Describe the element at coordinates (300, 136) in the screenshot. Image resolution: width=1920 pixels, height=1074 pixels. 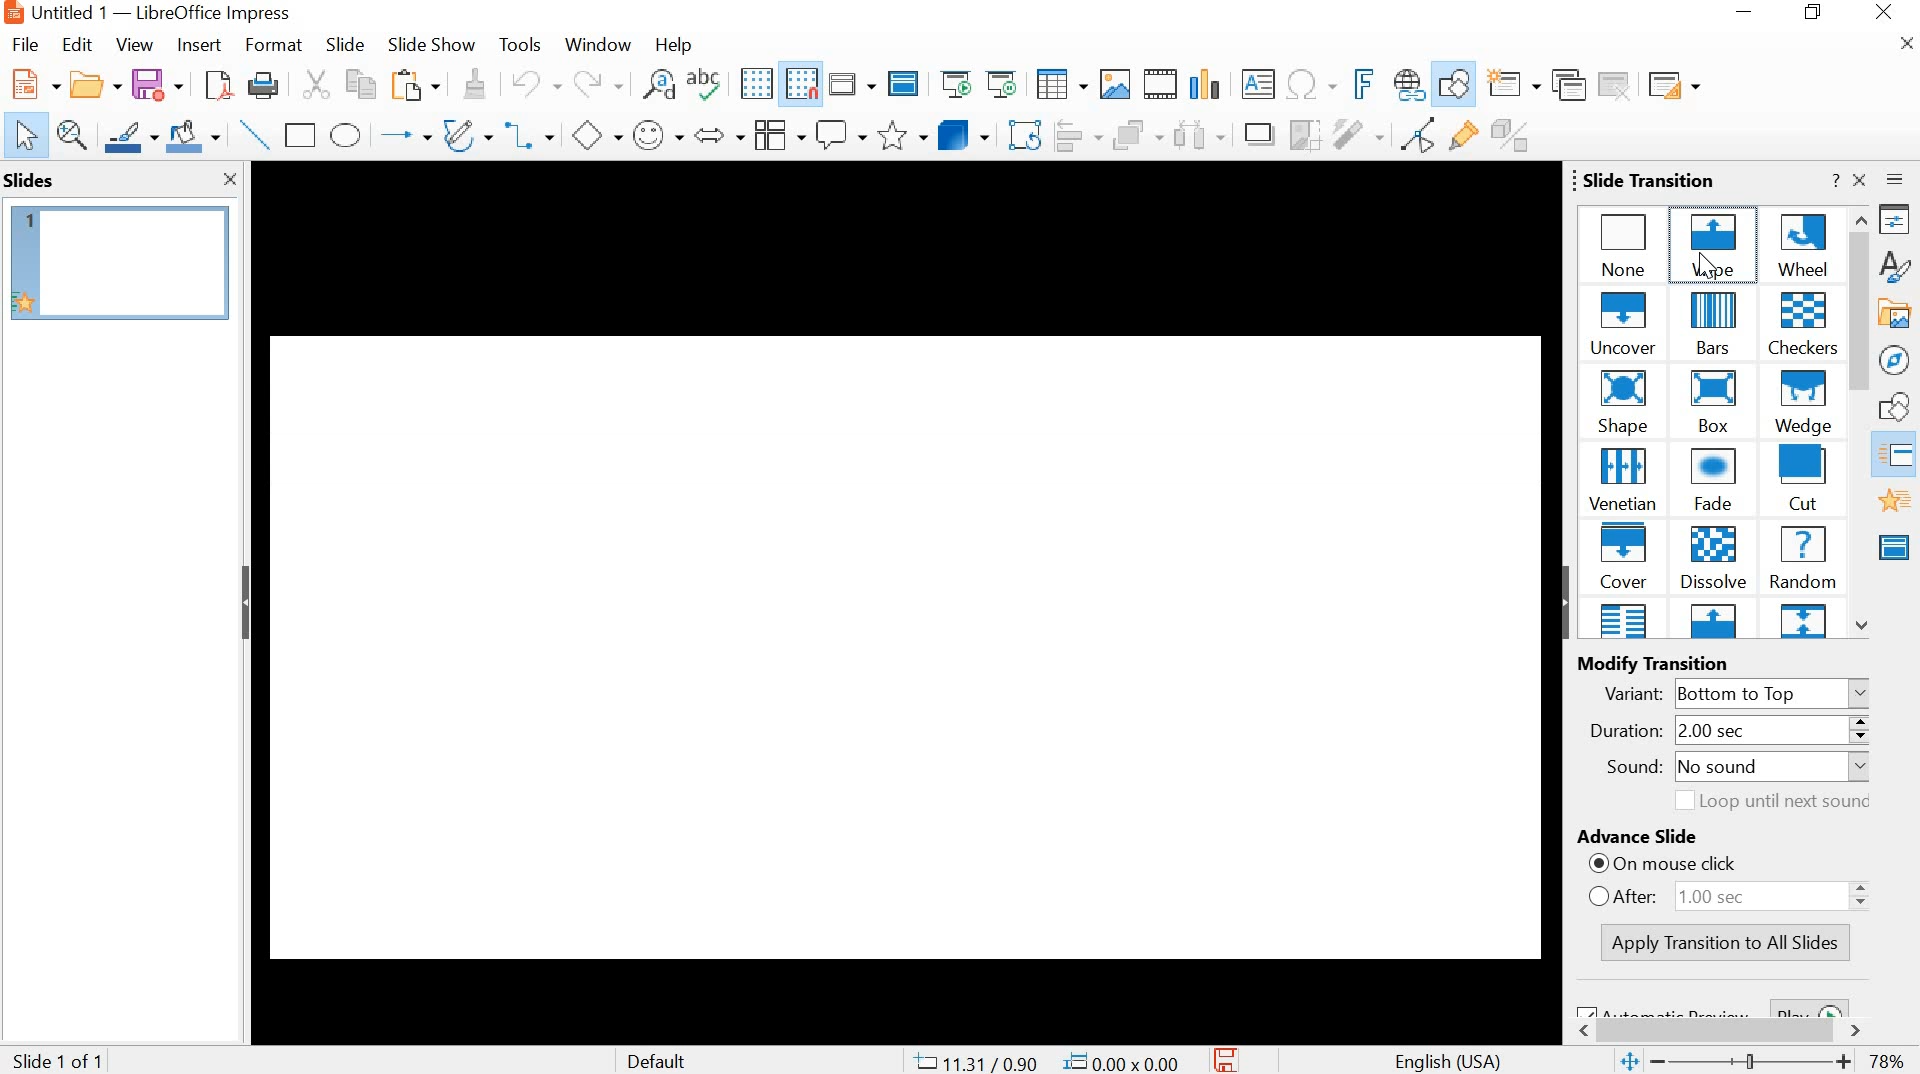
I see `Rectangle` at that location.